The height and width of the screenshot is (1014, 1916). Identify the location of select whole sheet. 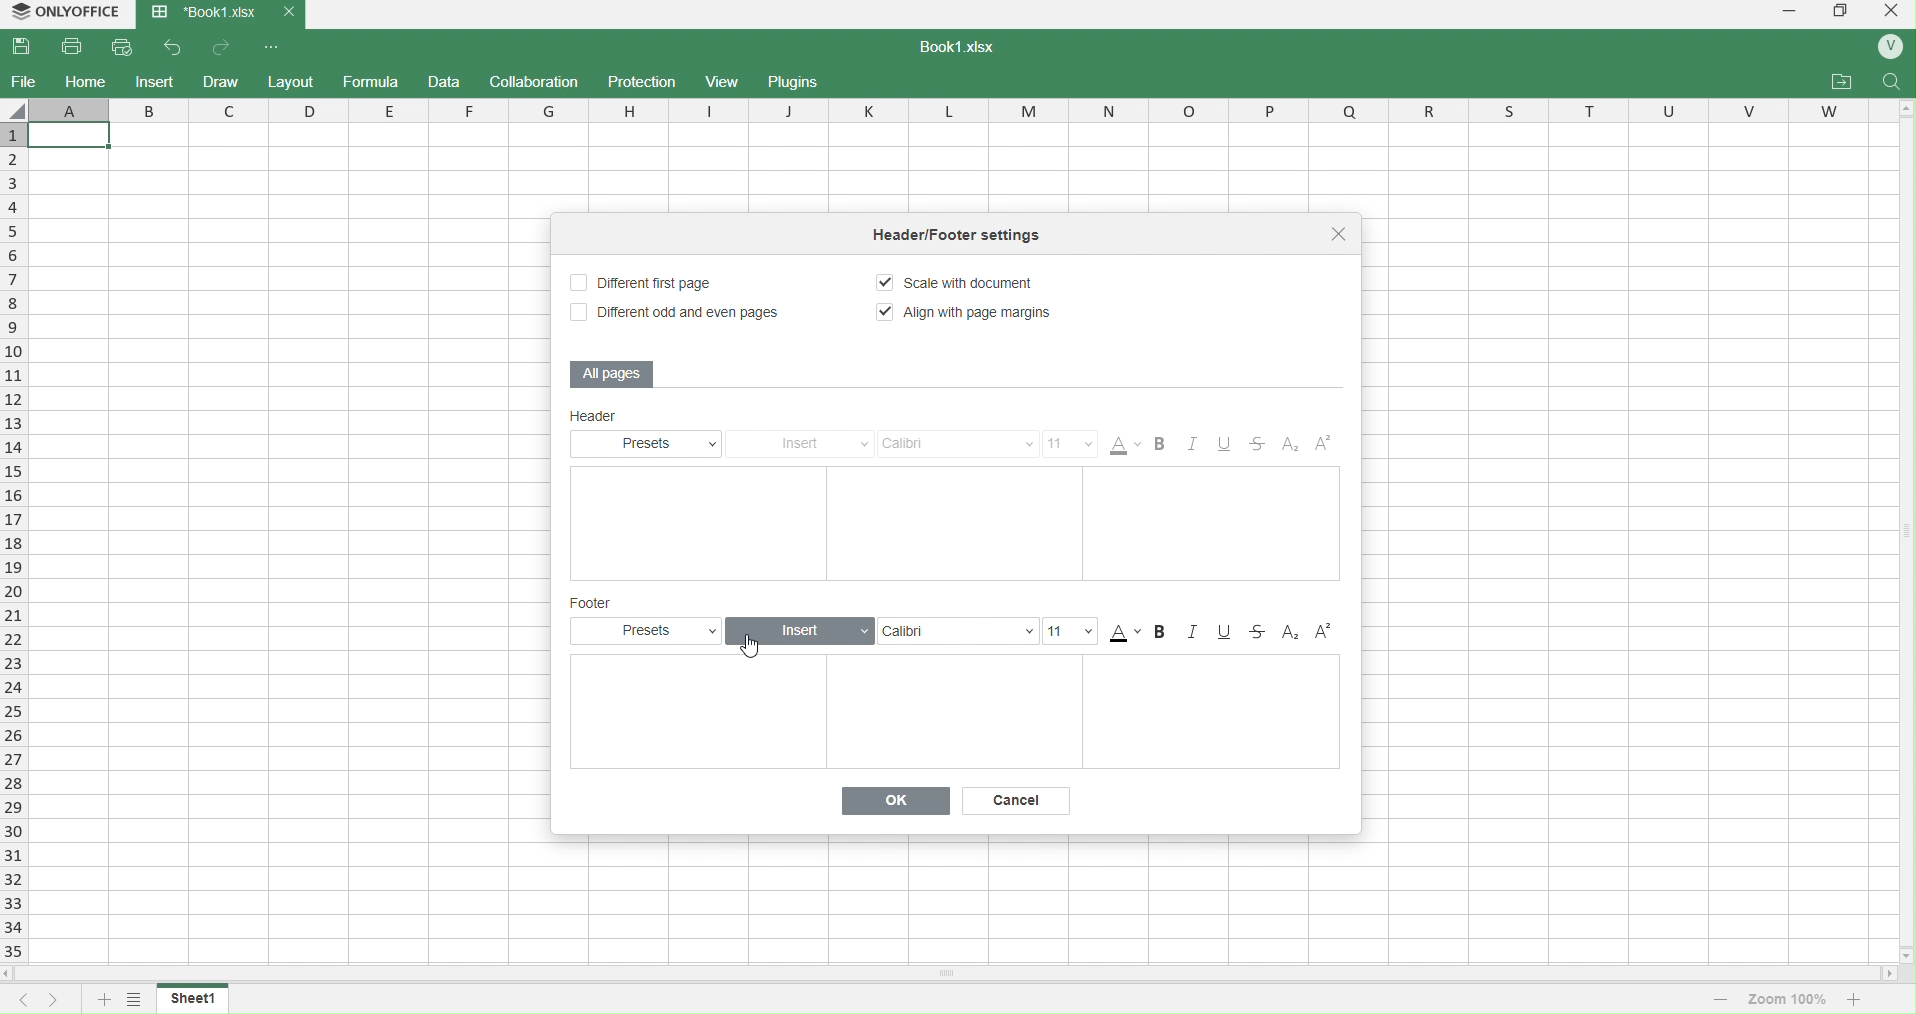
(16, 109).